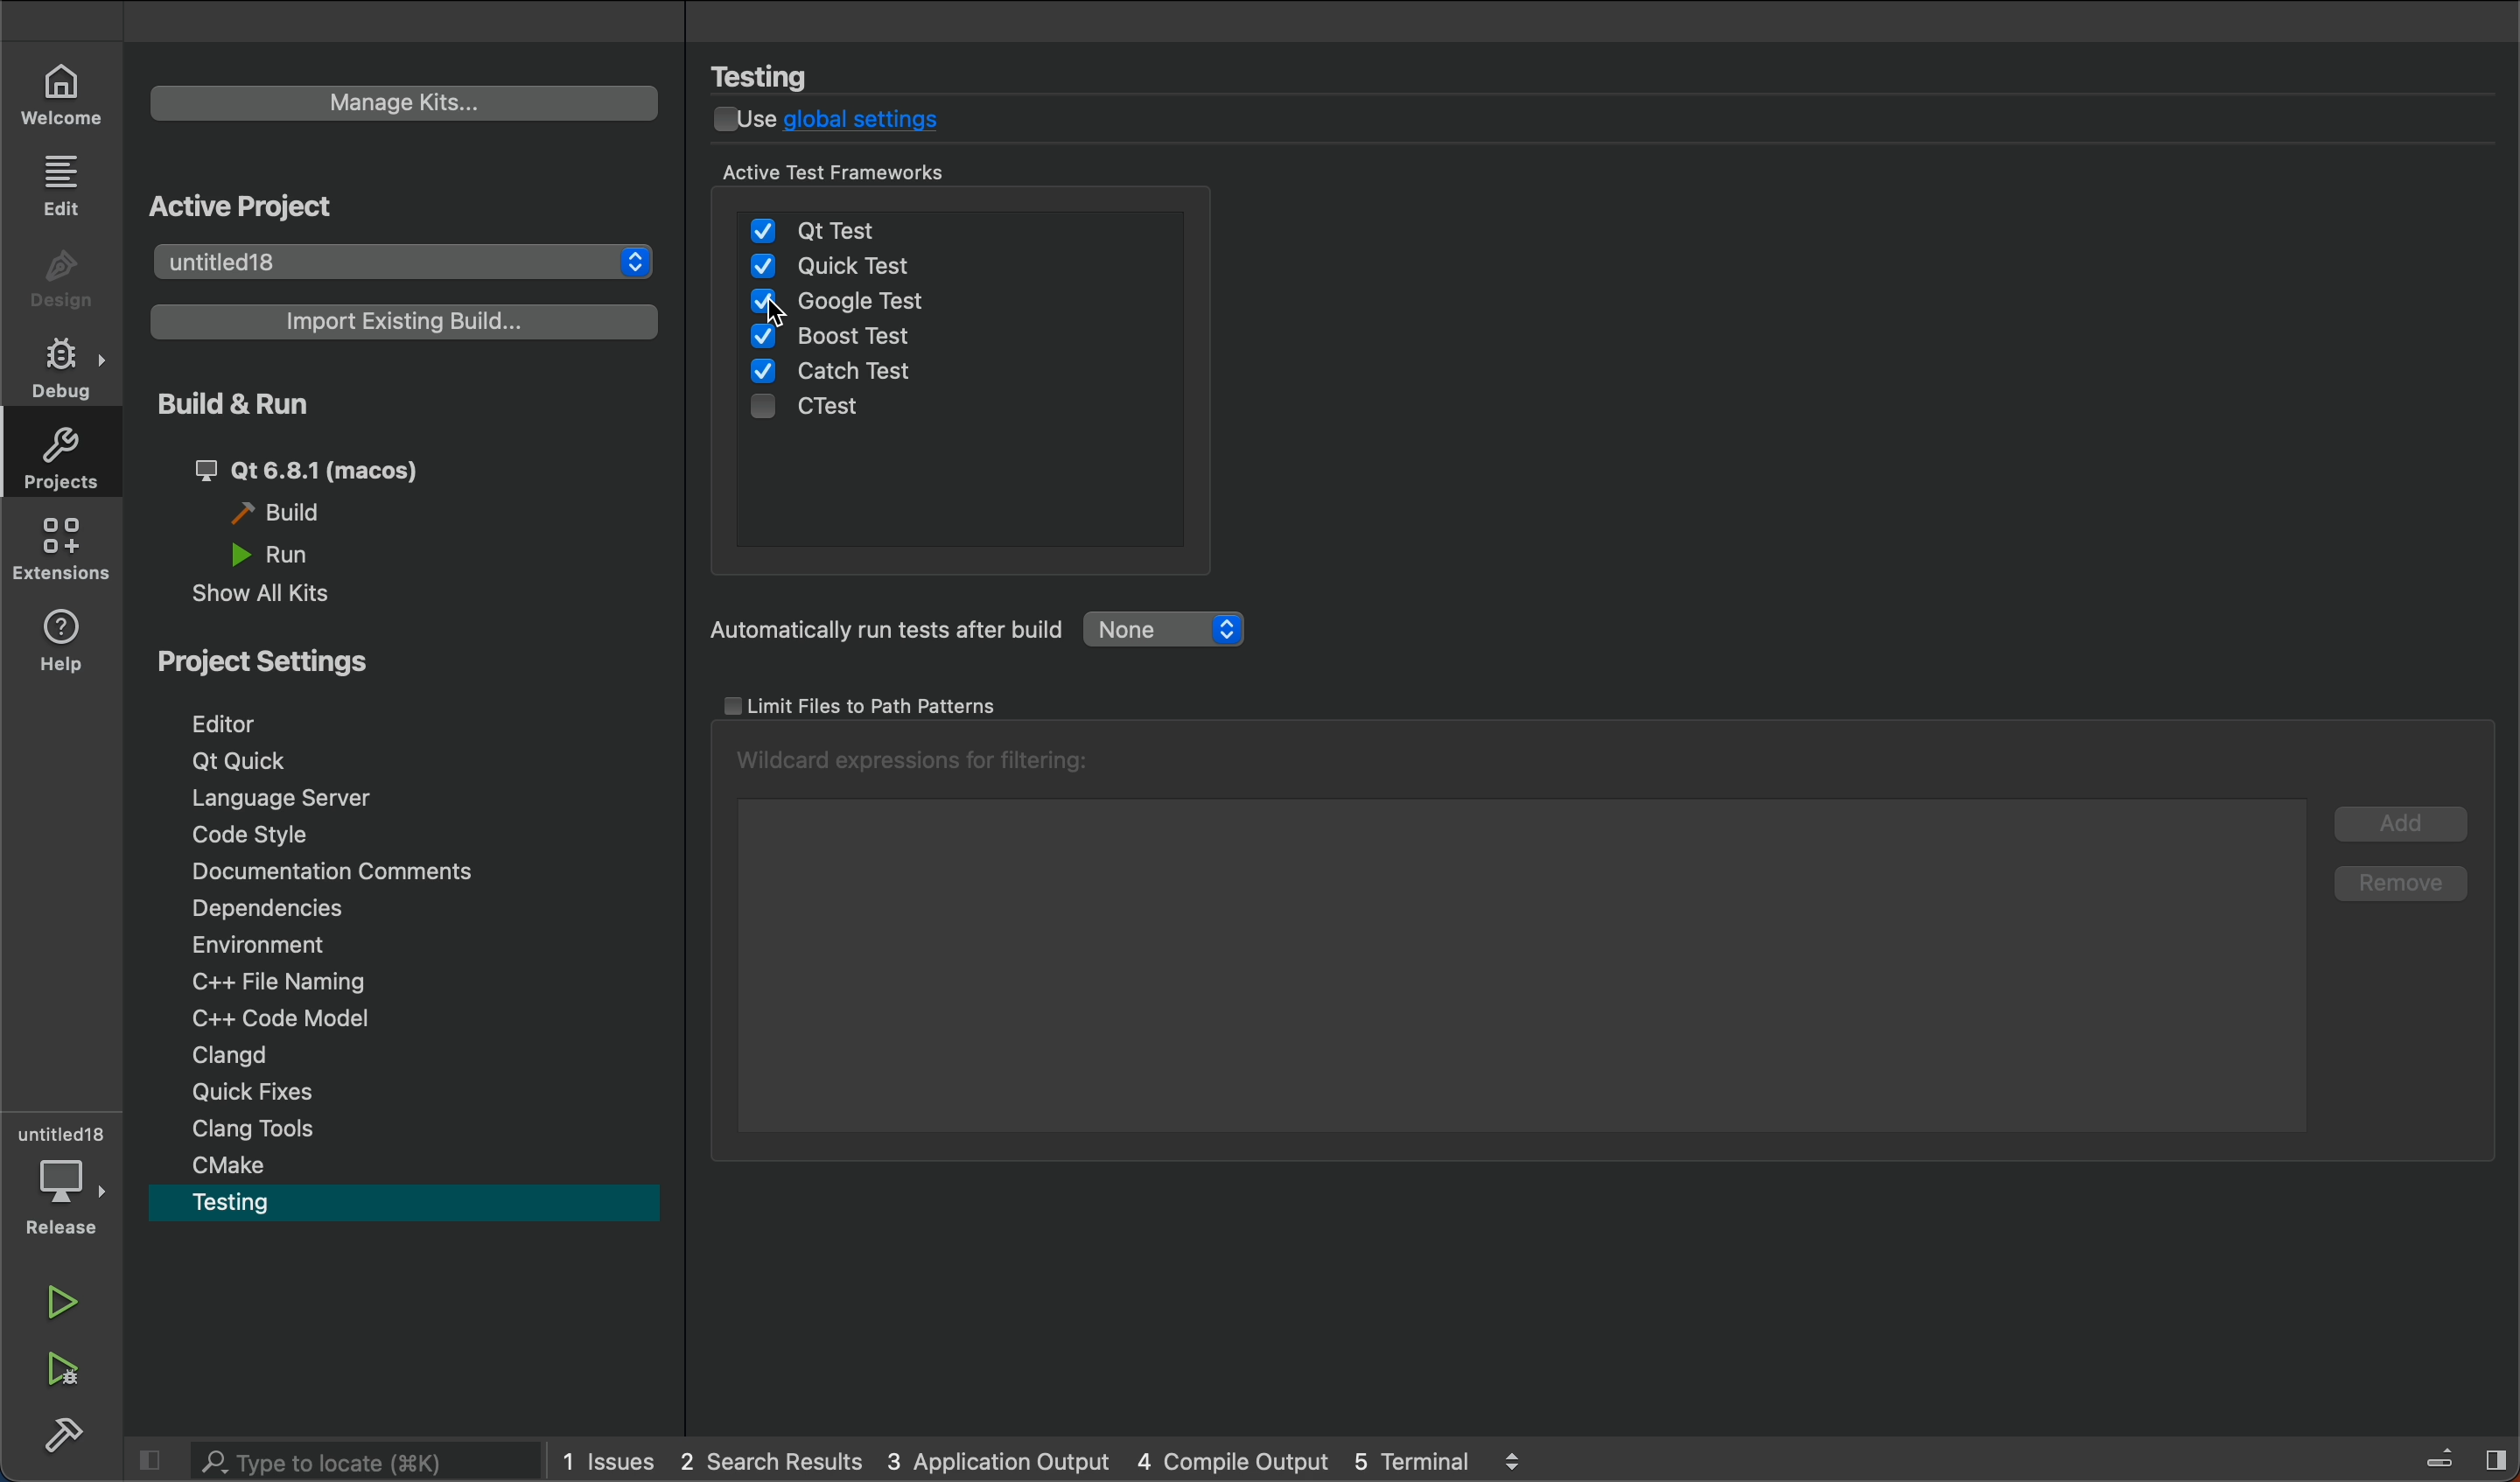 Image resolution: width=2520 pixels, height=1482 pixels. What do you see at coordinates (328, 1460) in the screenshot?
I see `search` at bounding box center [328, 1460].